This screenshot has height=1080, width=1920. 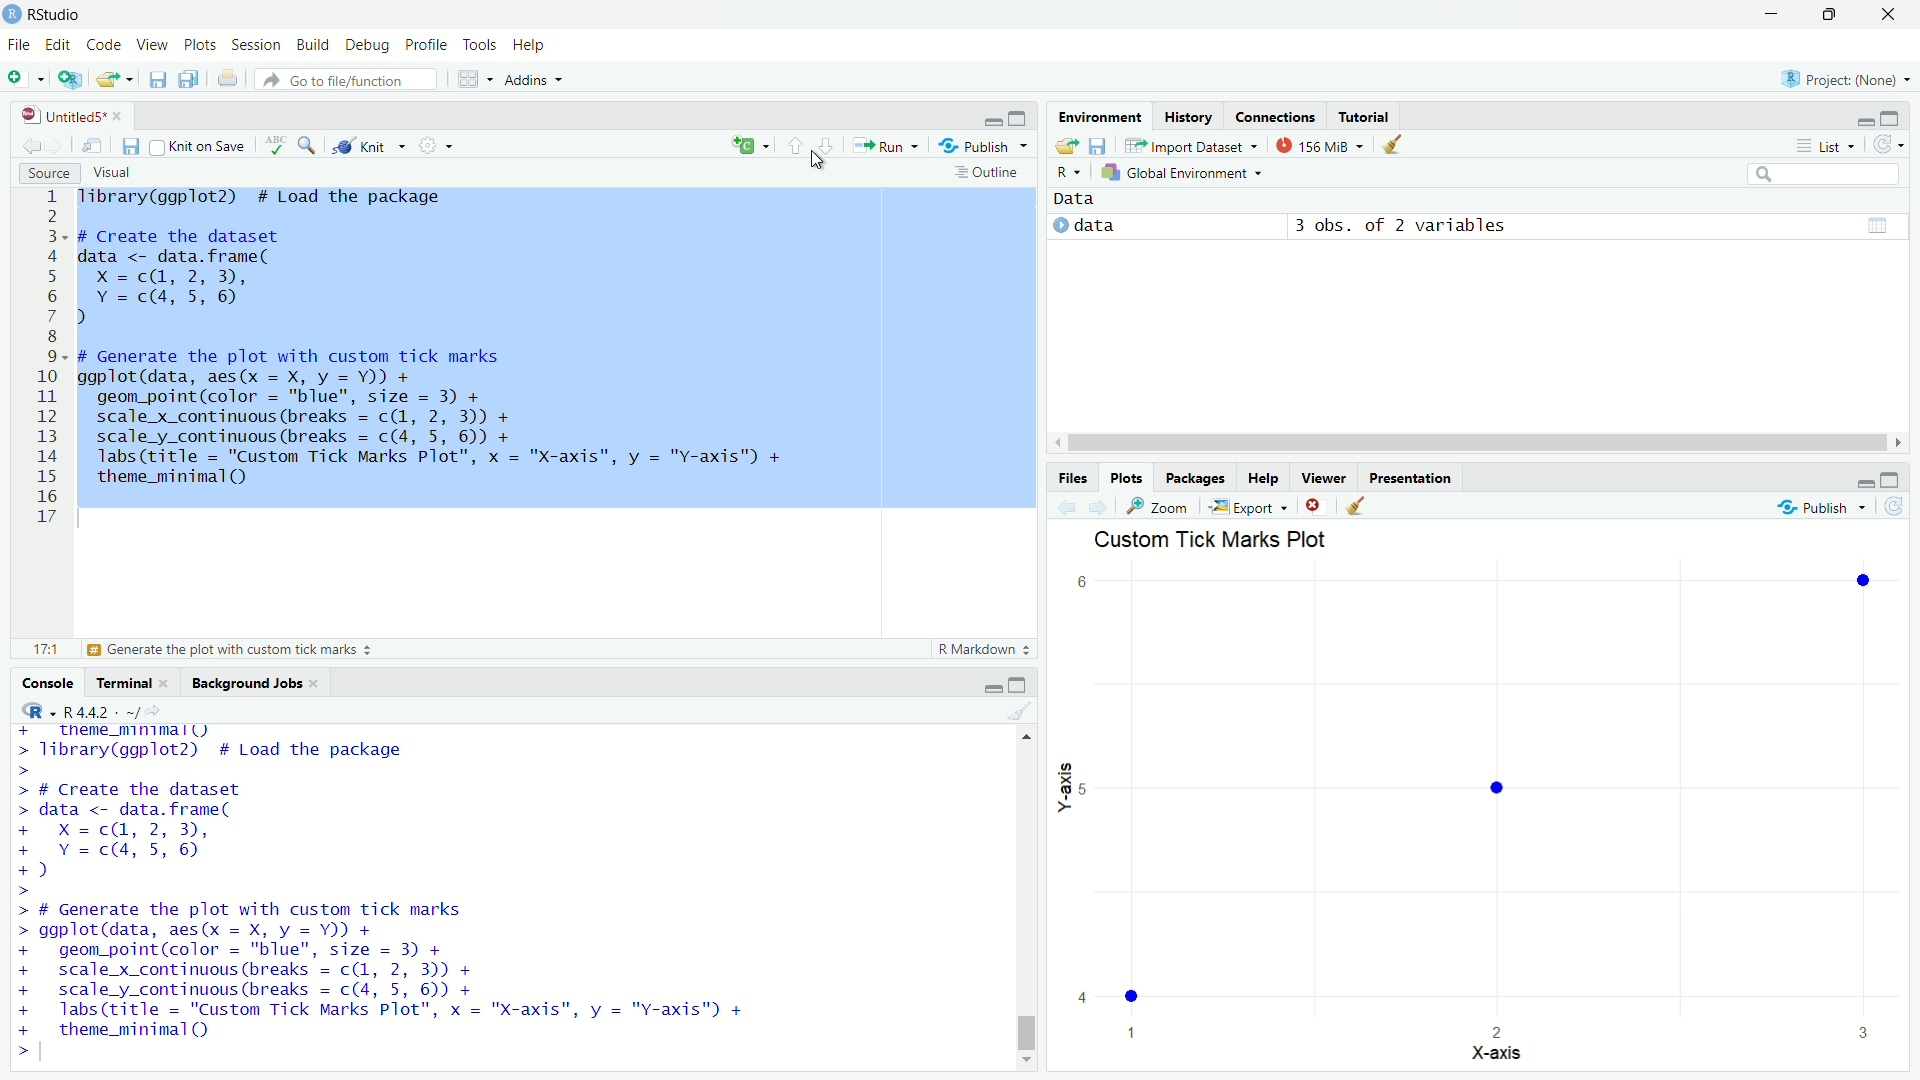 What do you see at coordinates (320, 683) in the screenshot?
I see `close` at bounding box center [320, 683].